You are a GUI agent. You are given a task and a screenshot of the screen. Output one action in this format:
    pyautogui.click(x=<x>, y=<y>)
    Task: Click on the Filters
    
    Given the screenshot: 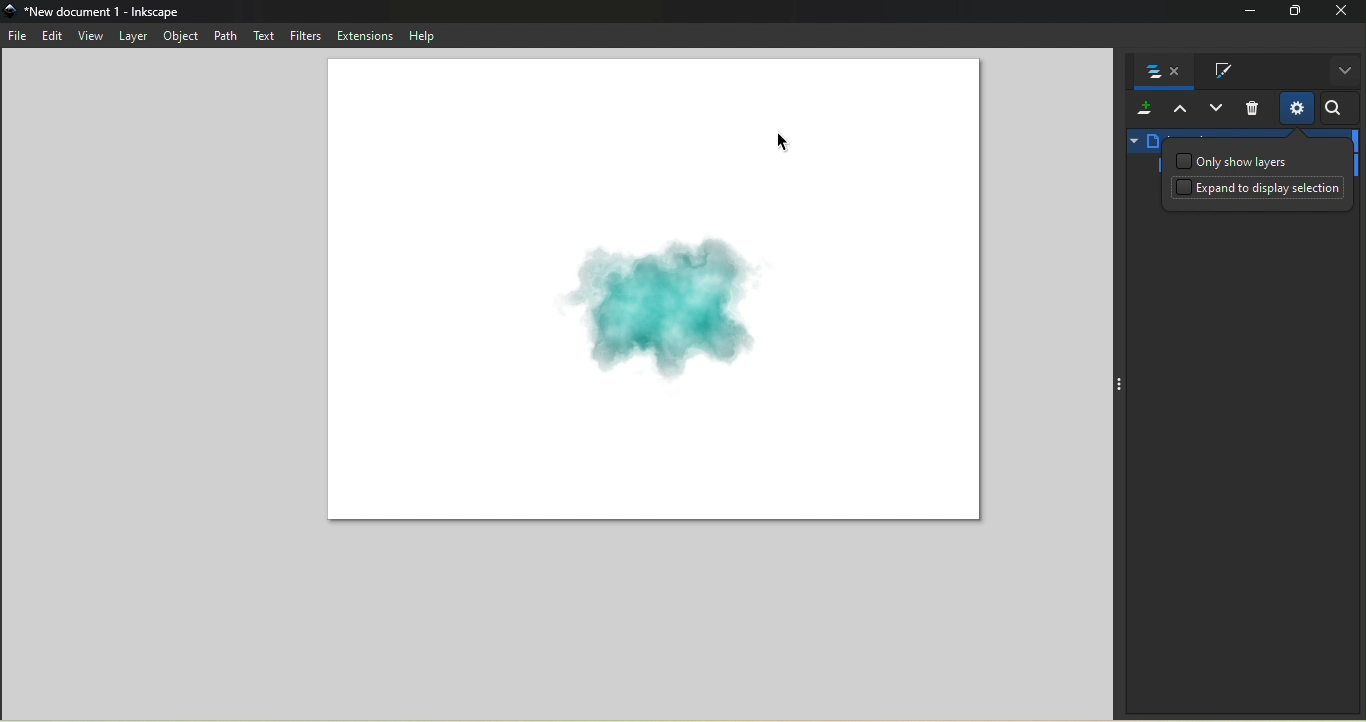 What is the action you would take?
    pyautogui.click(x=305, y=36)
    